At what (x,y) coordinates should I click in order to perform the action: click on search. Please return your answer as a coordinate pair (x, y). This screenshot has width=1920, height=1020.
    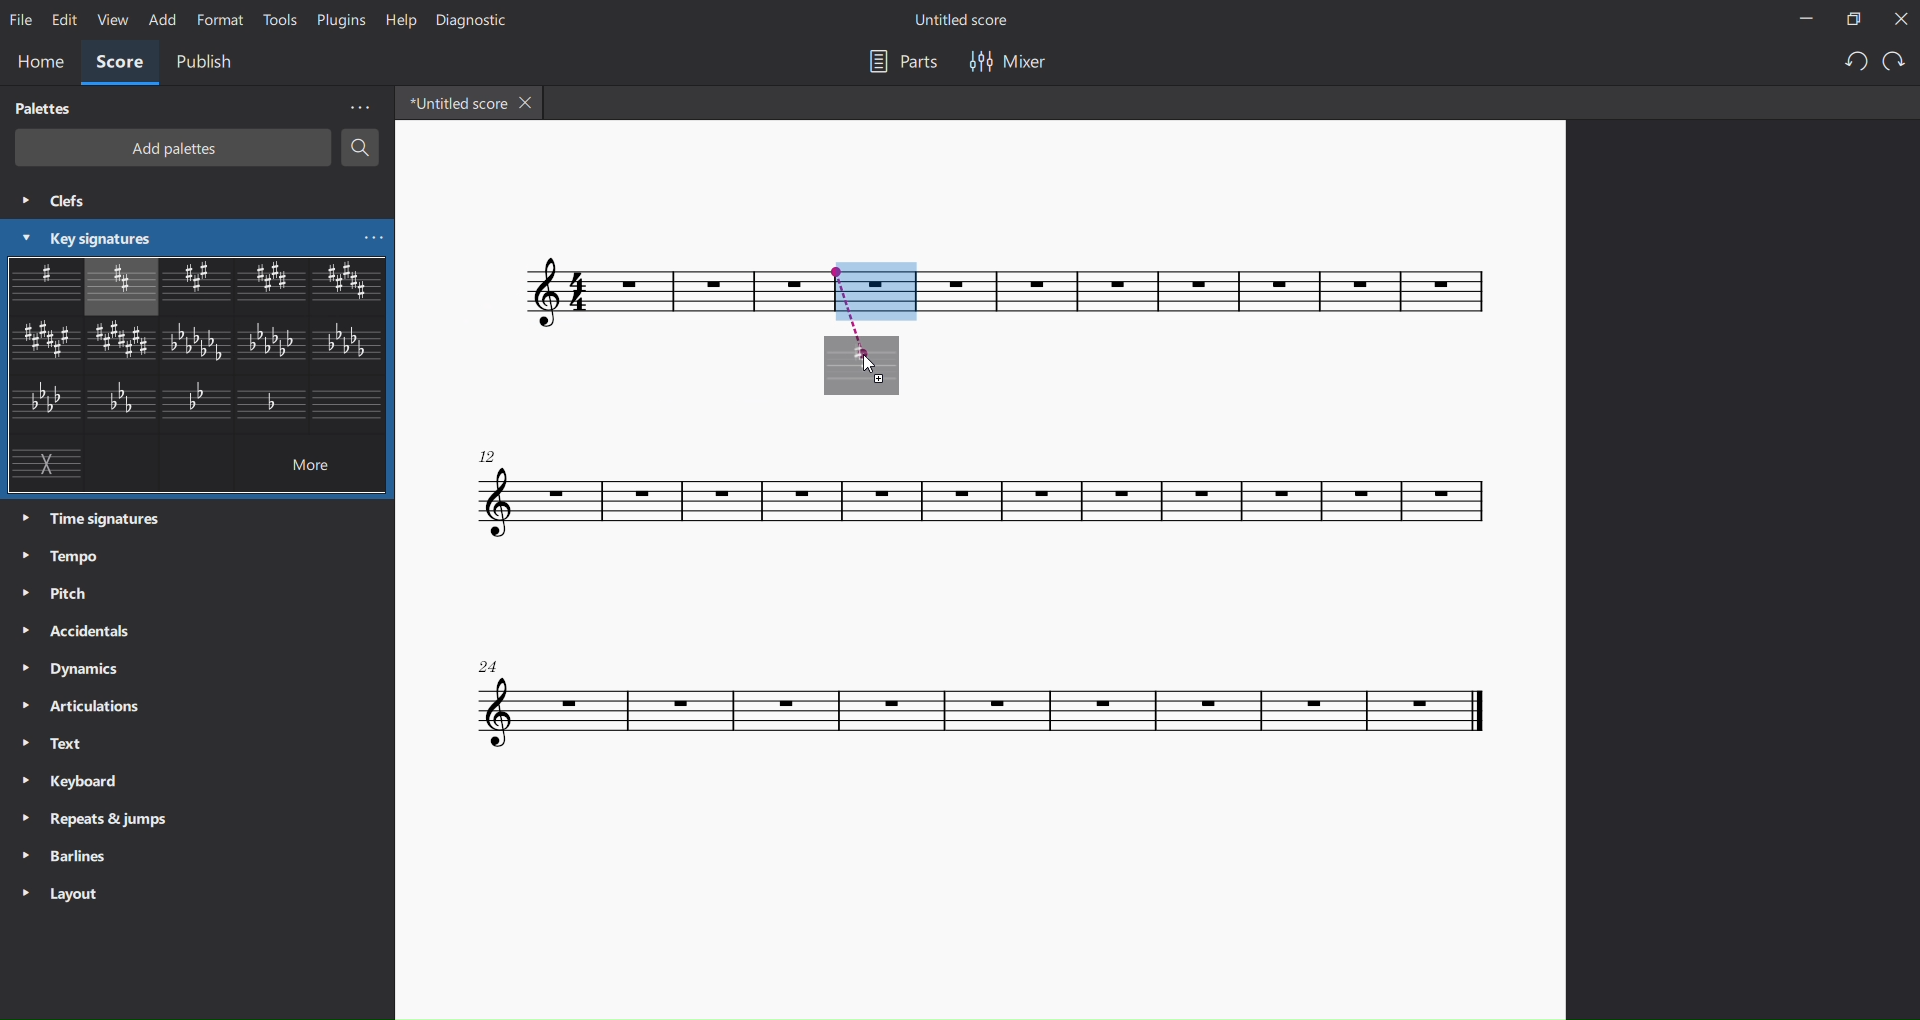
    Looking at the image, I should click on (359, 146).